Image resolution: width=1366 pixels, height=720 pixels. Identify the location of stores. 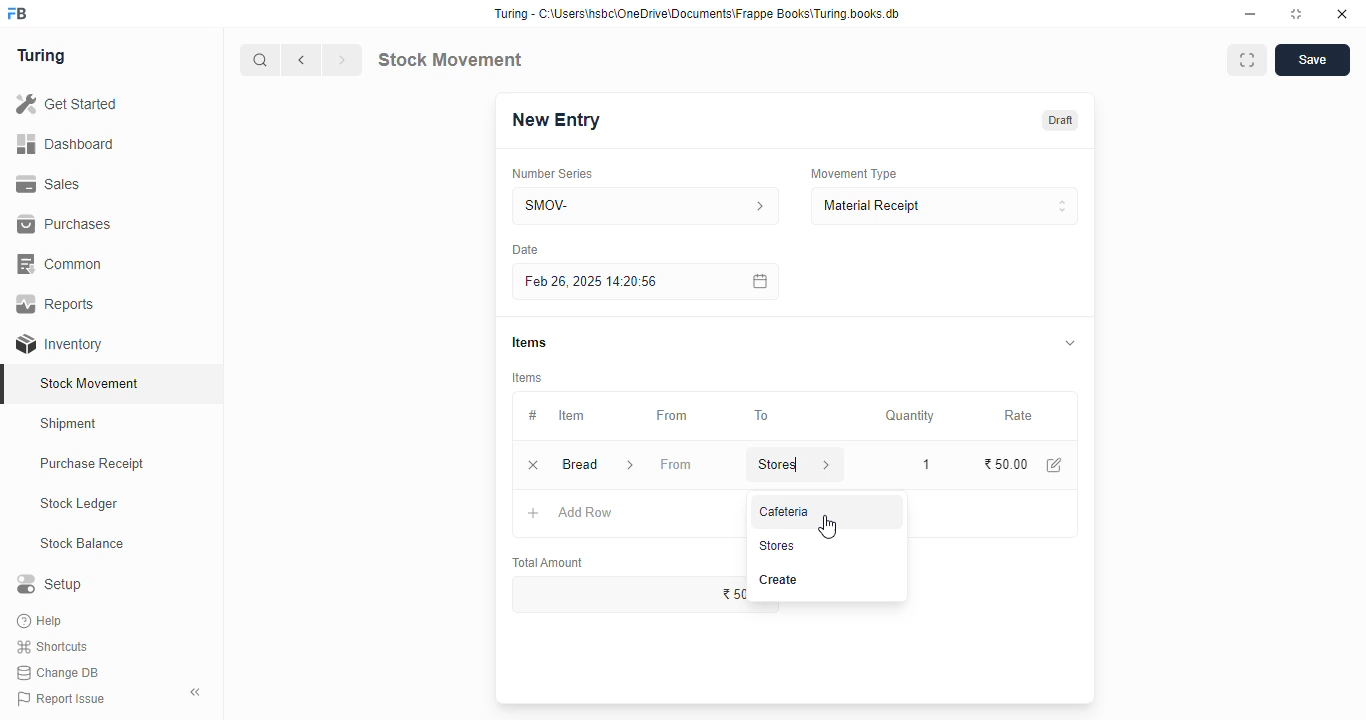
(776, 464).